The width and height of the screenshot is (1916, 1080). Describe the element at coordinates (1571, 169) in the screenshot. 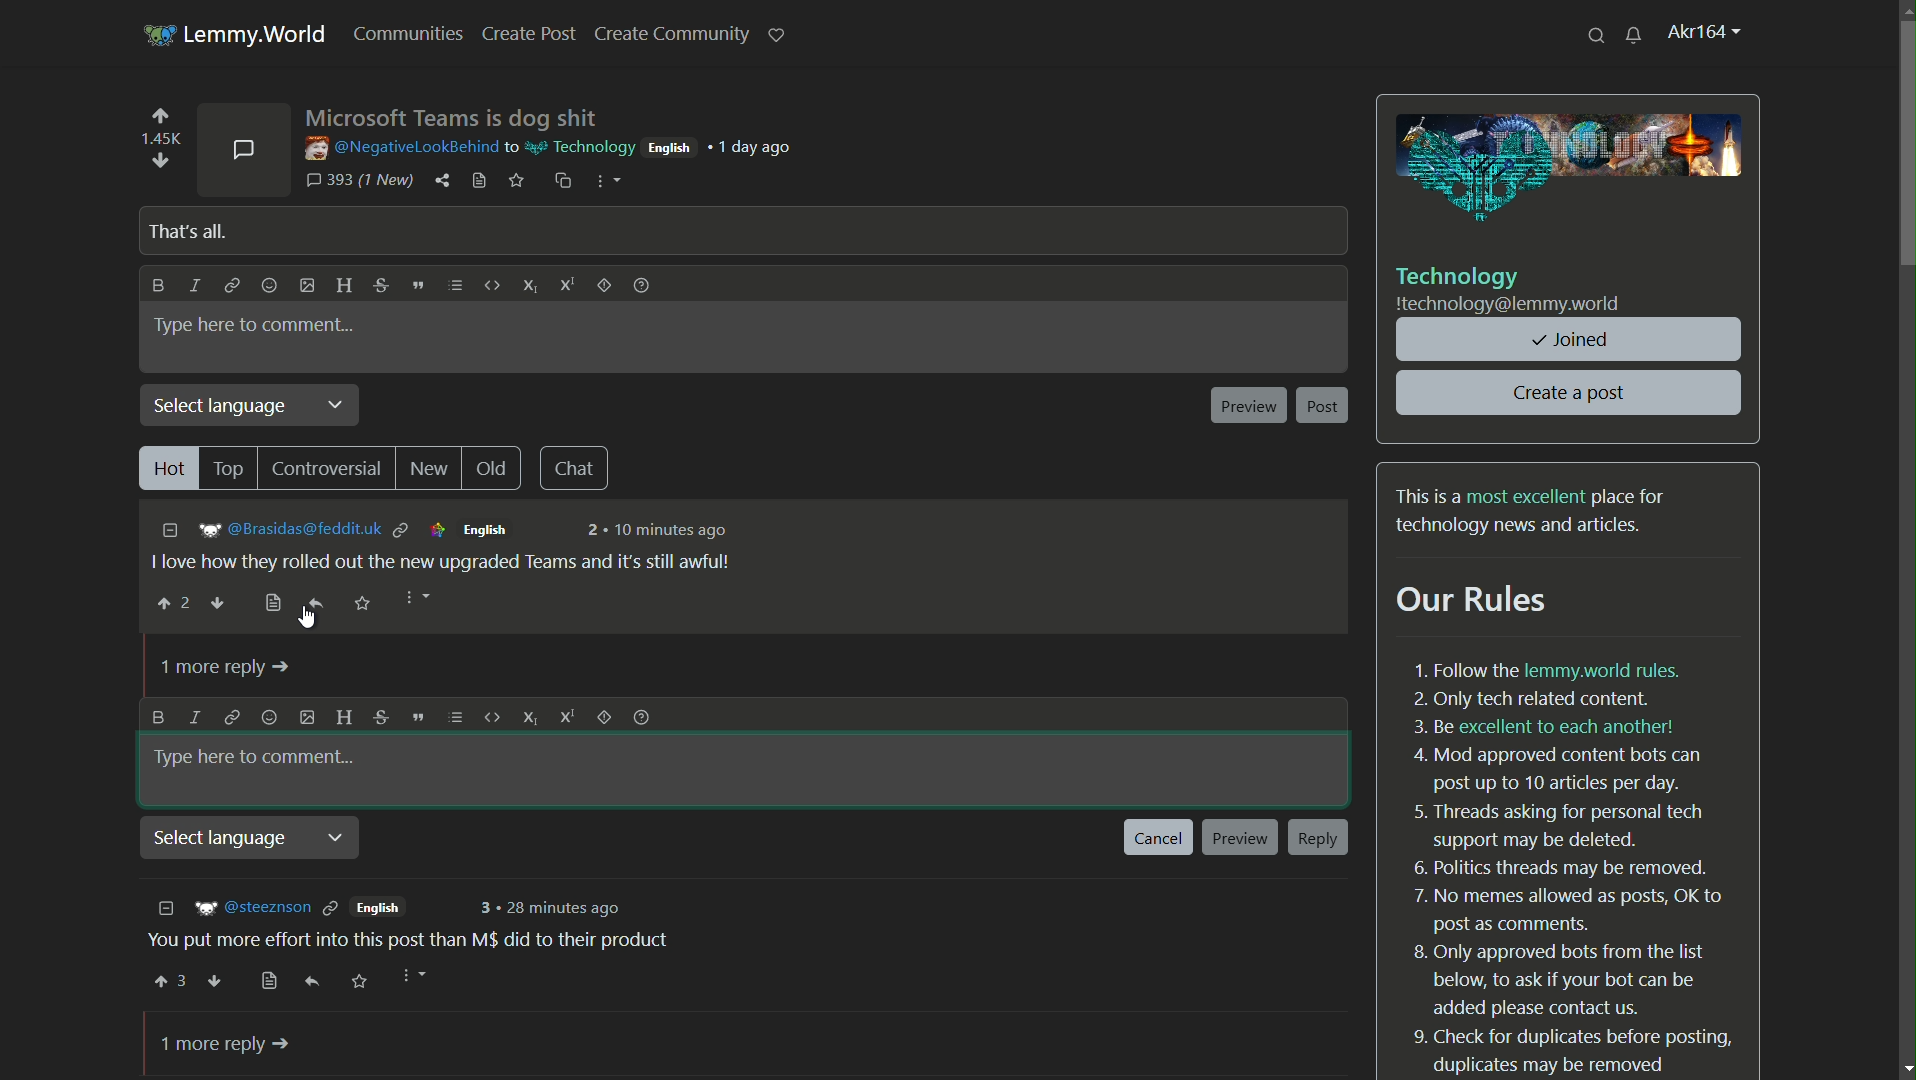

I see `image` at that location.